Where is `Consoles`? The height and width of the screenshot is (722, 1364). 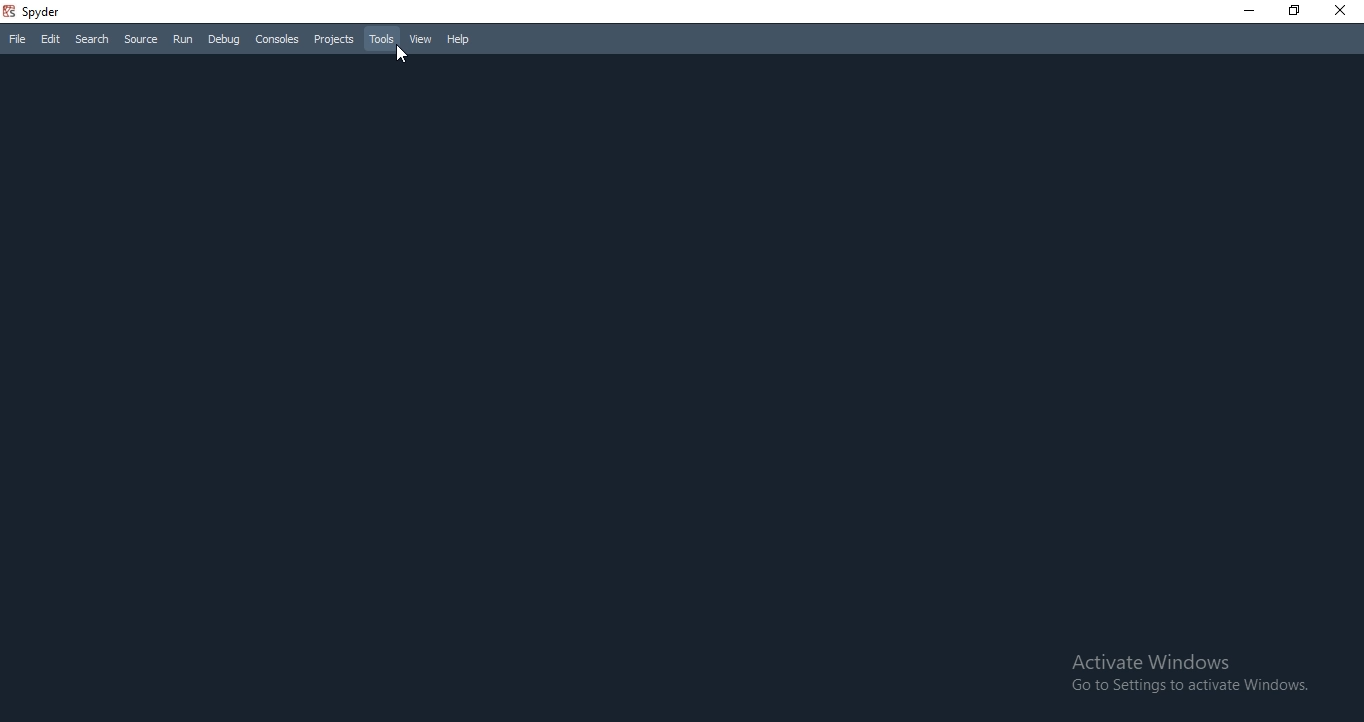
Consoles is located at coordinates (275, 39).